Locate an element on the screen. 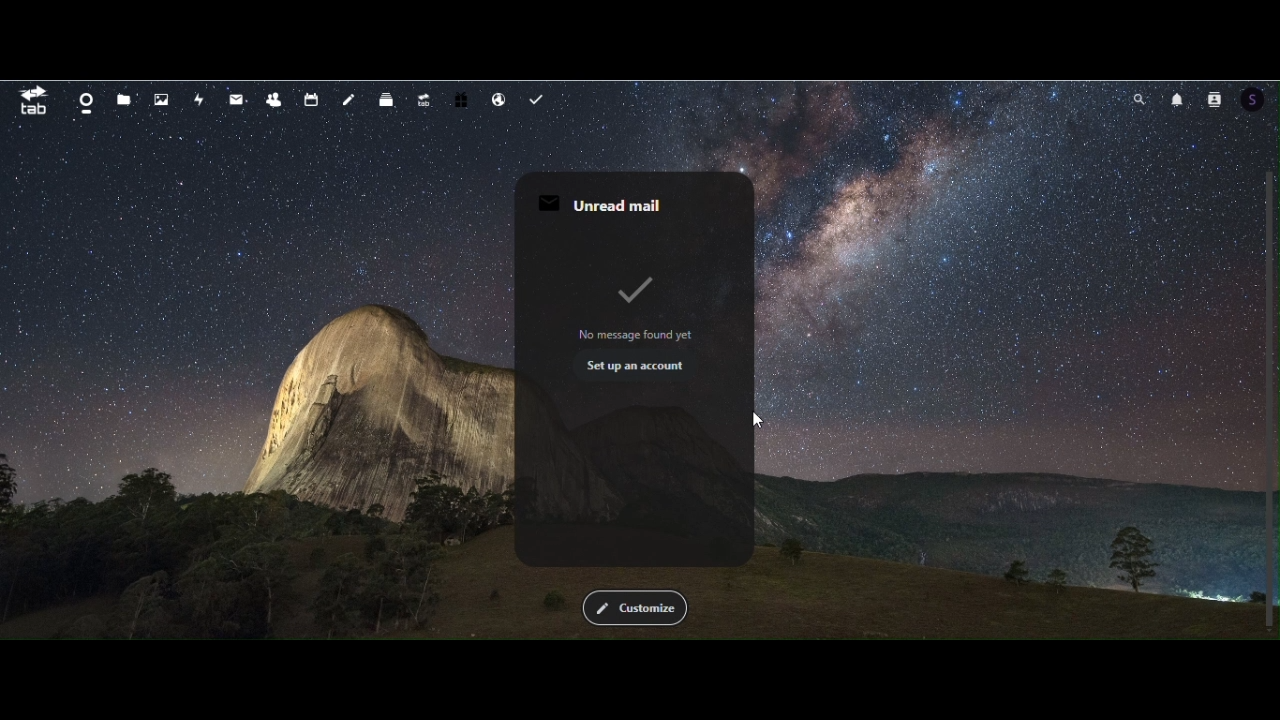 Image resolution: width=1280 pixels, height=720 pixels. unread mail widget is located at coordinates (634, 370).